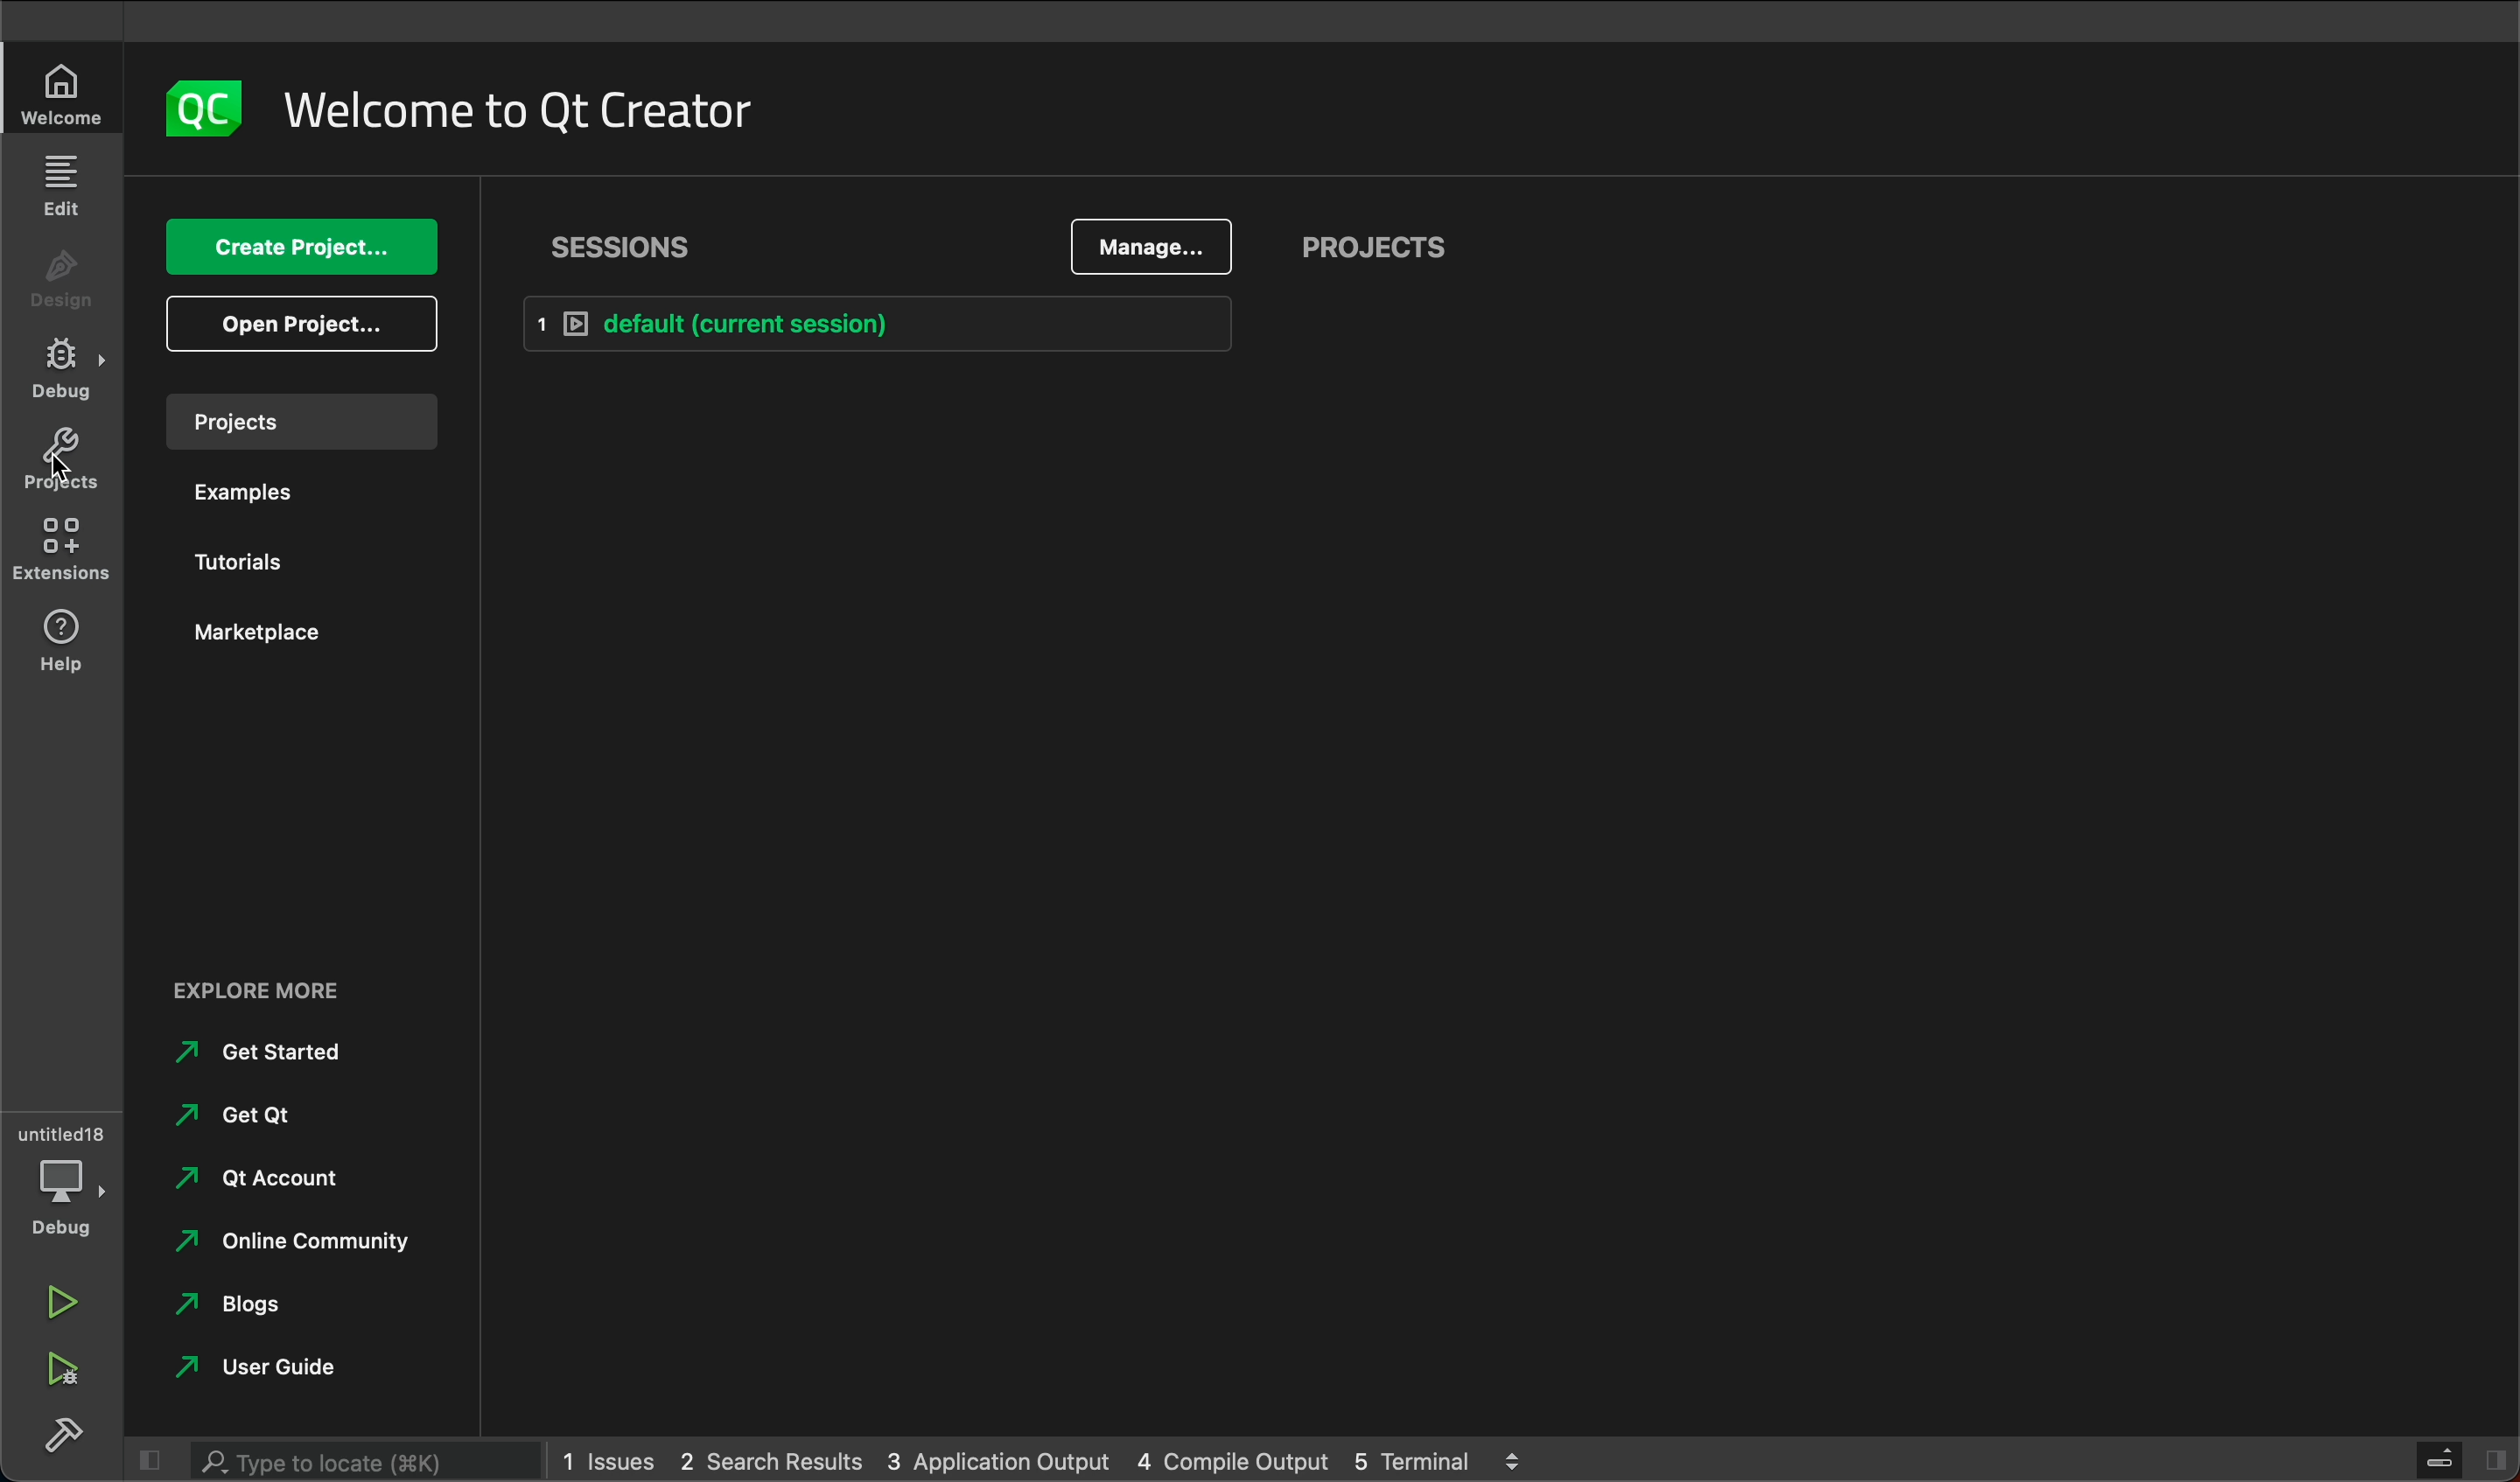  Describe the element at coordinates (1525, 1459) in the screenshot. I see `logs` at that location.